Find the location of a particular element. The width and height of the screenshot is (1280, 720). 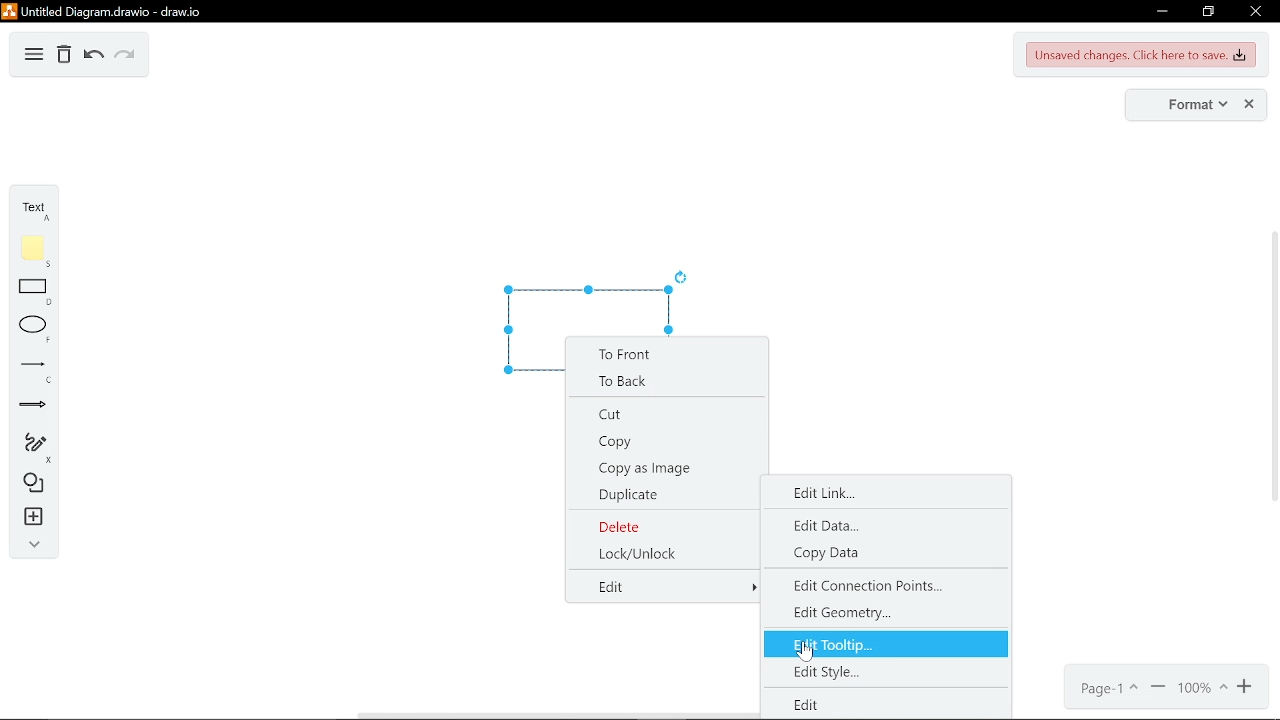

edit tooltip is located at coordinates (859, 645).